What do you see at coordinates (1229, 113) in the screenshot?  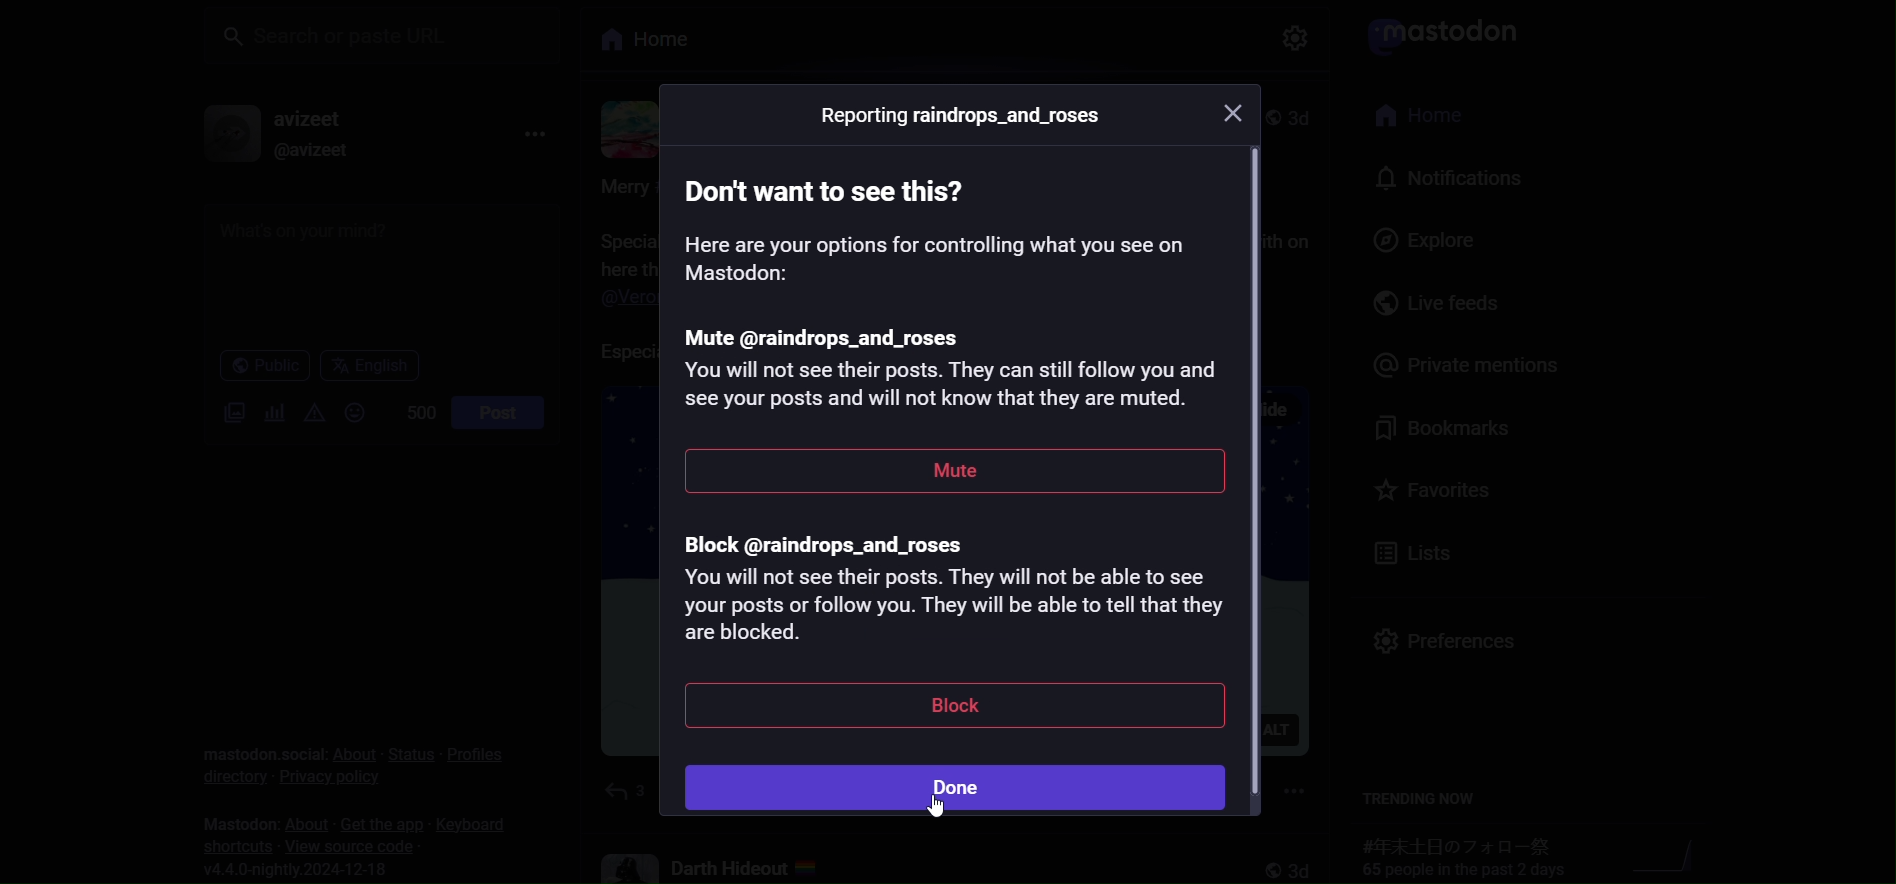 I see `close` at bounding box center [1229, 113].